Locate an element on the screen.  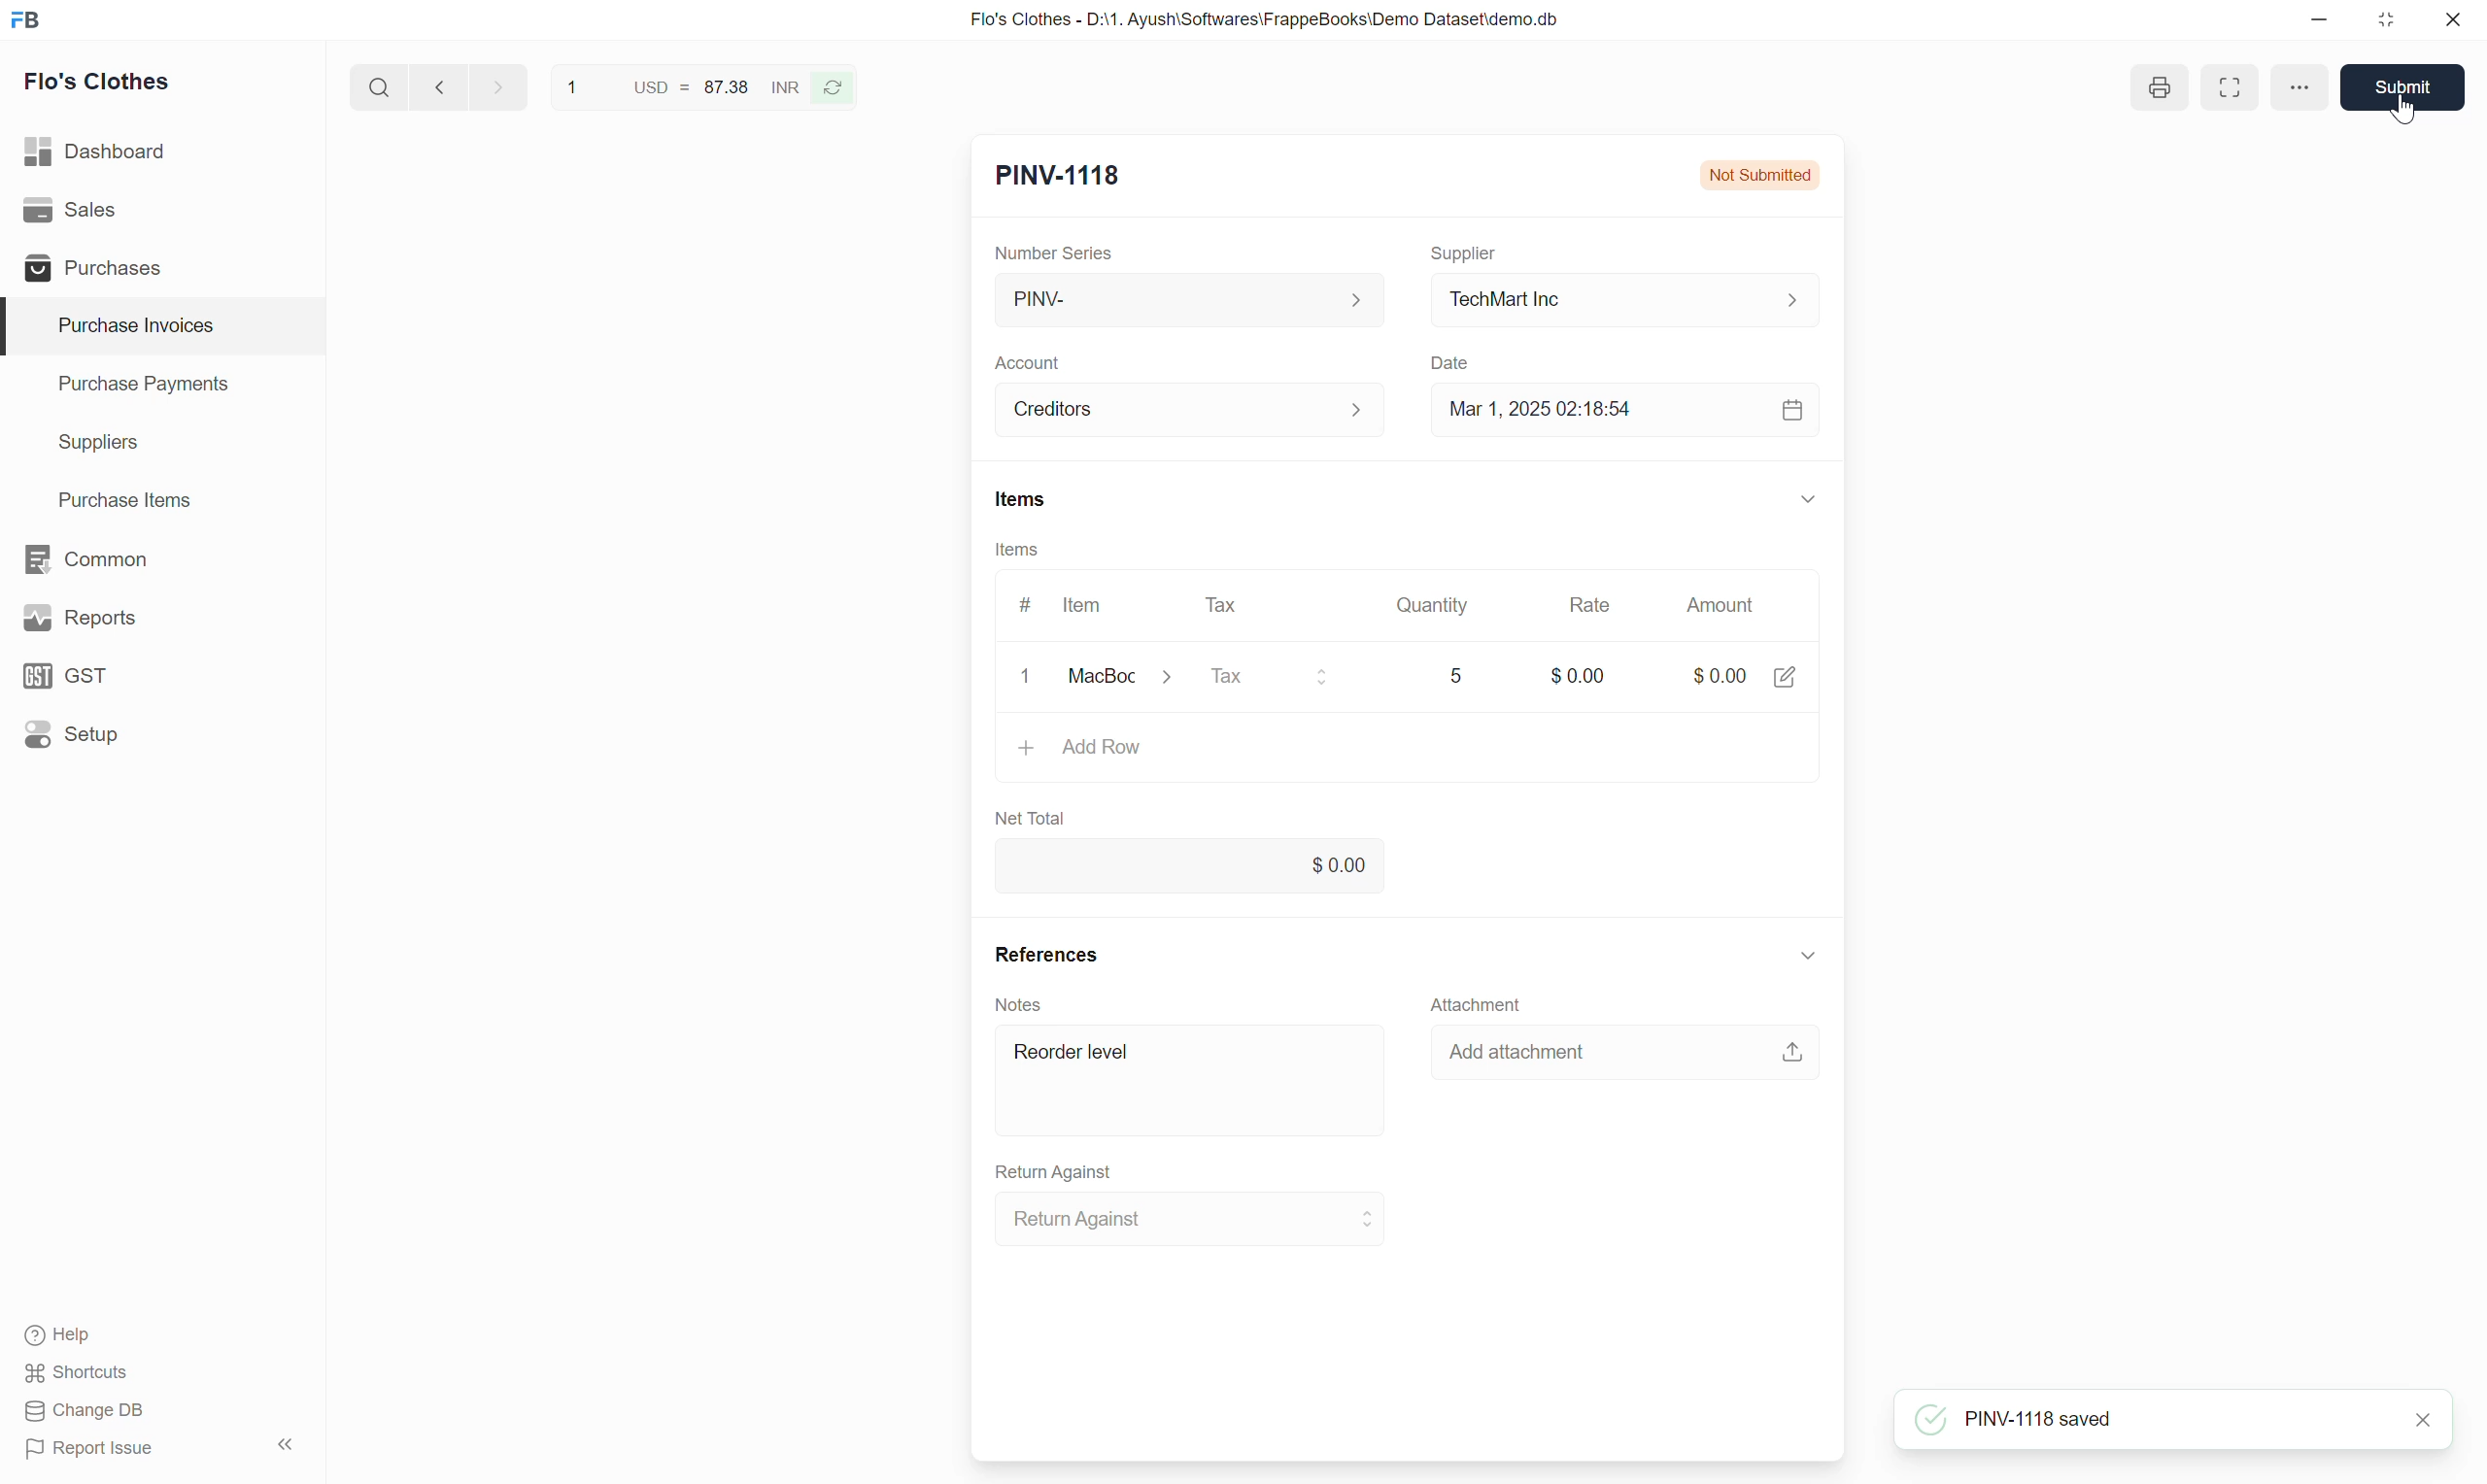
Change DB is located at coordinates (86, 1410).